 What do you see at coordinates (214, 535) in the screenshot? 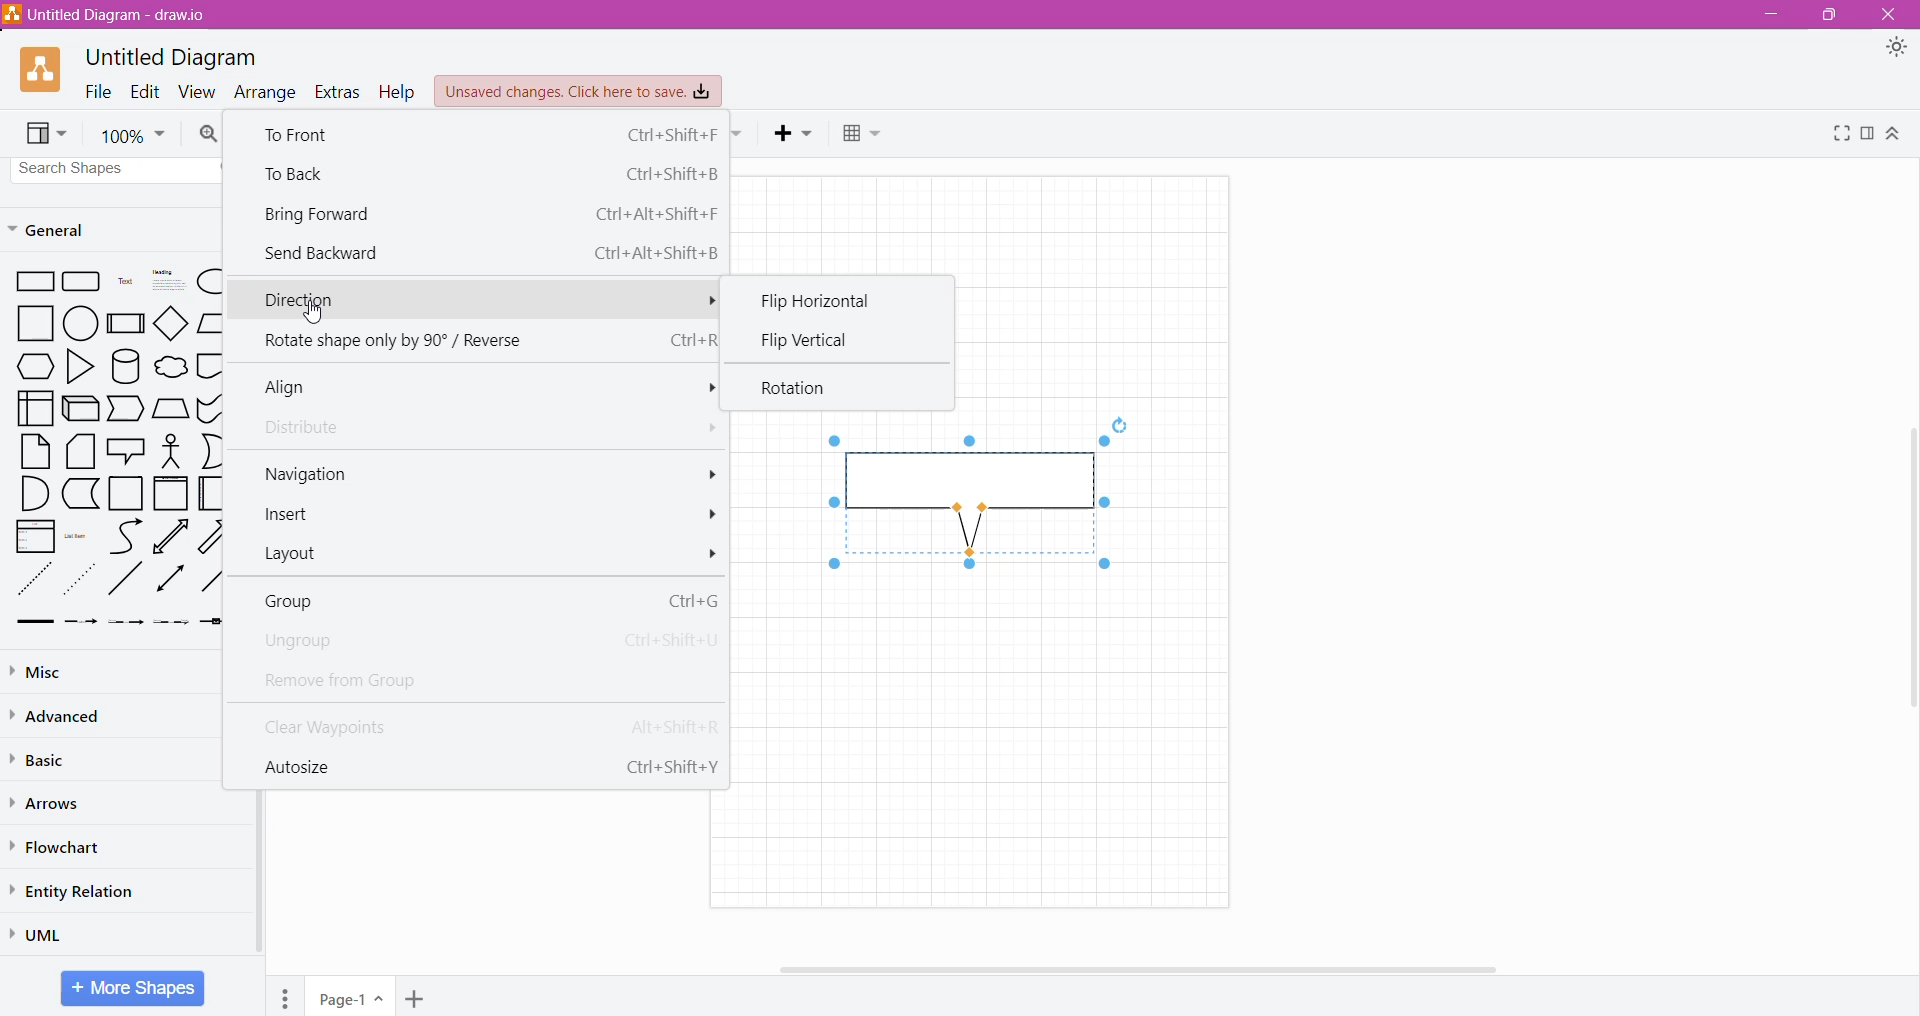
I see `Right Diagonal Arrow` at bounding box center [214, 535].